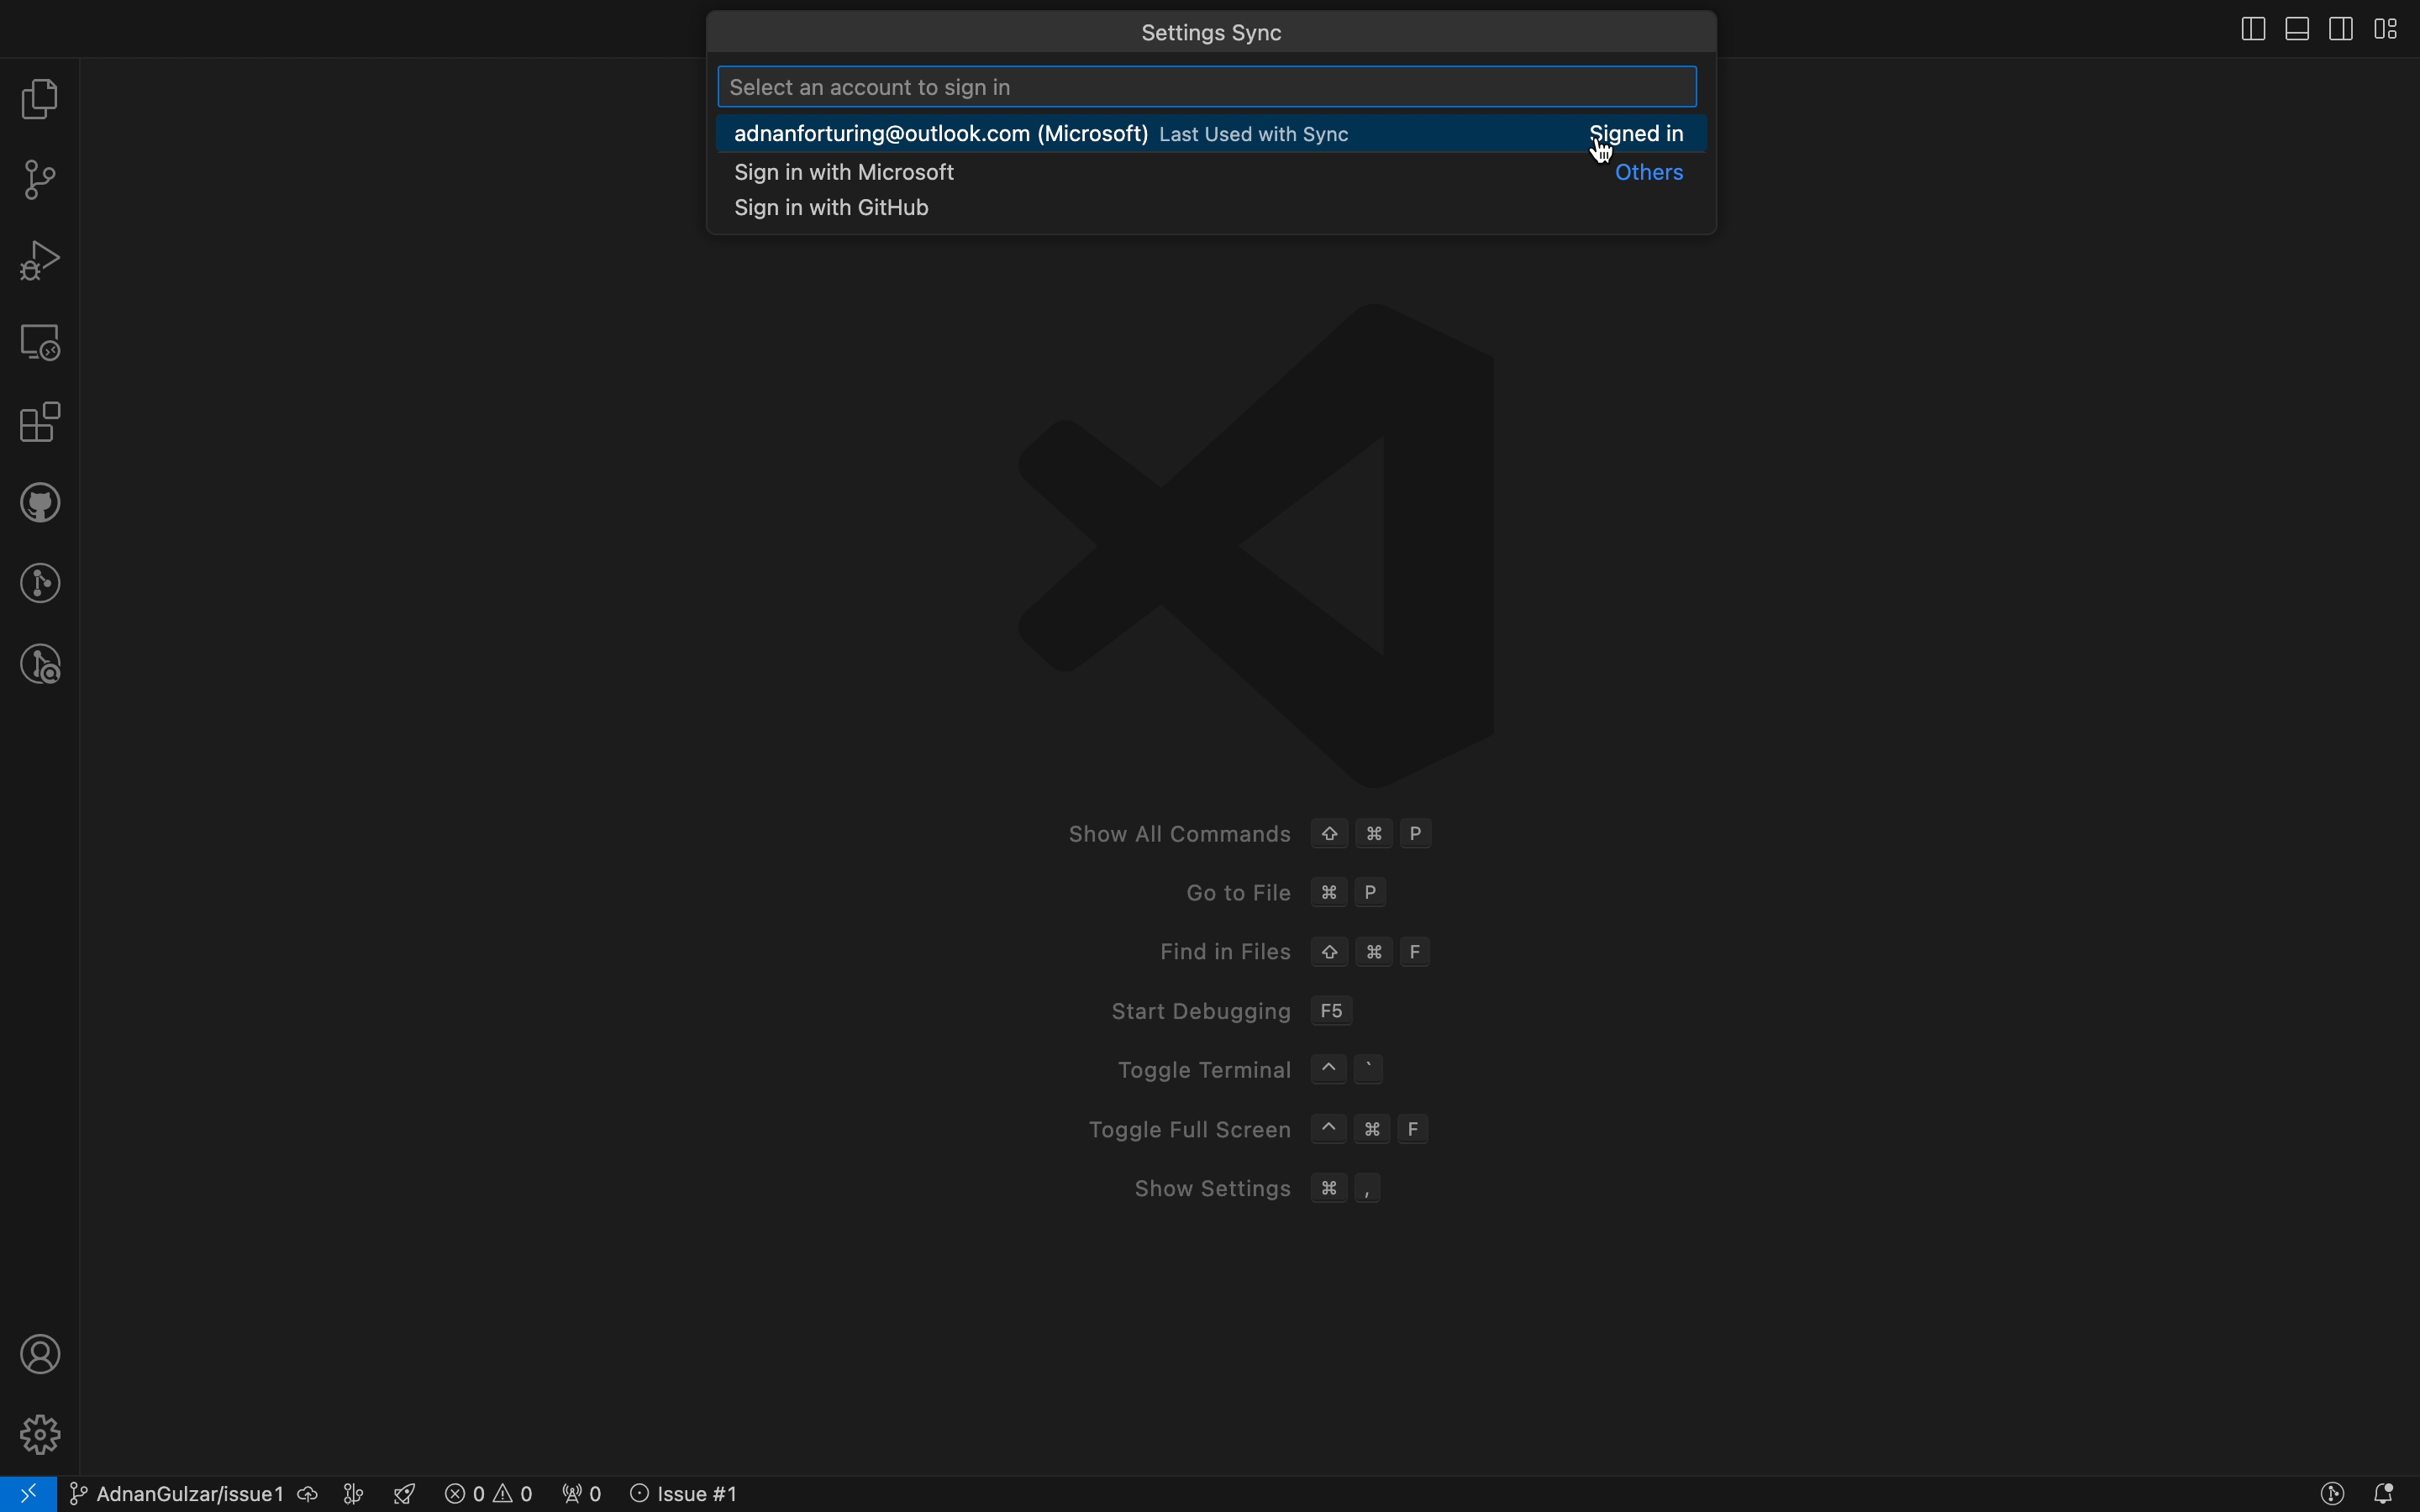  What do you see at coordinates (2389, 1494) in the screenshot?
I see `notofications` at bounding box center [2389, 1494].